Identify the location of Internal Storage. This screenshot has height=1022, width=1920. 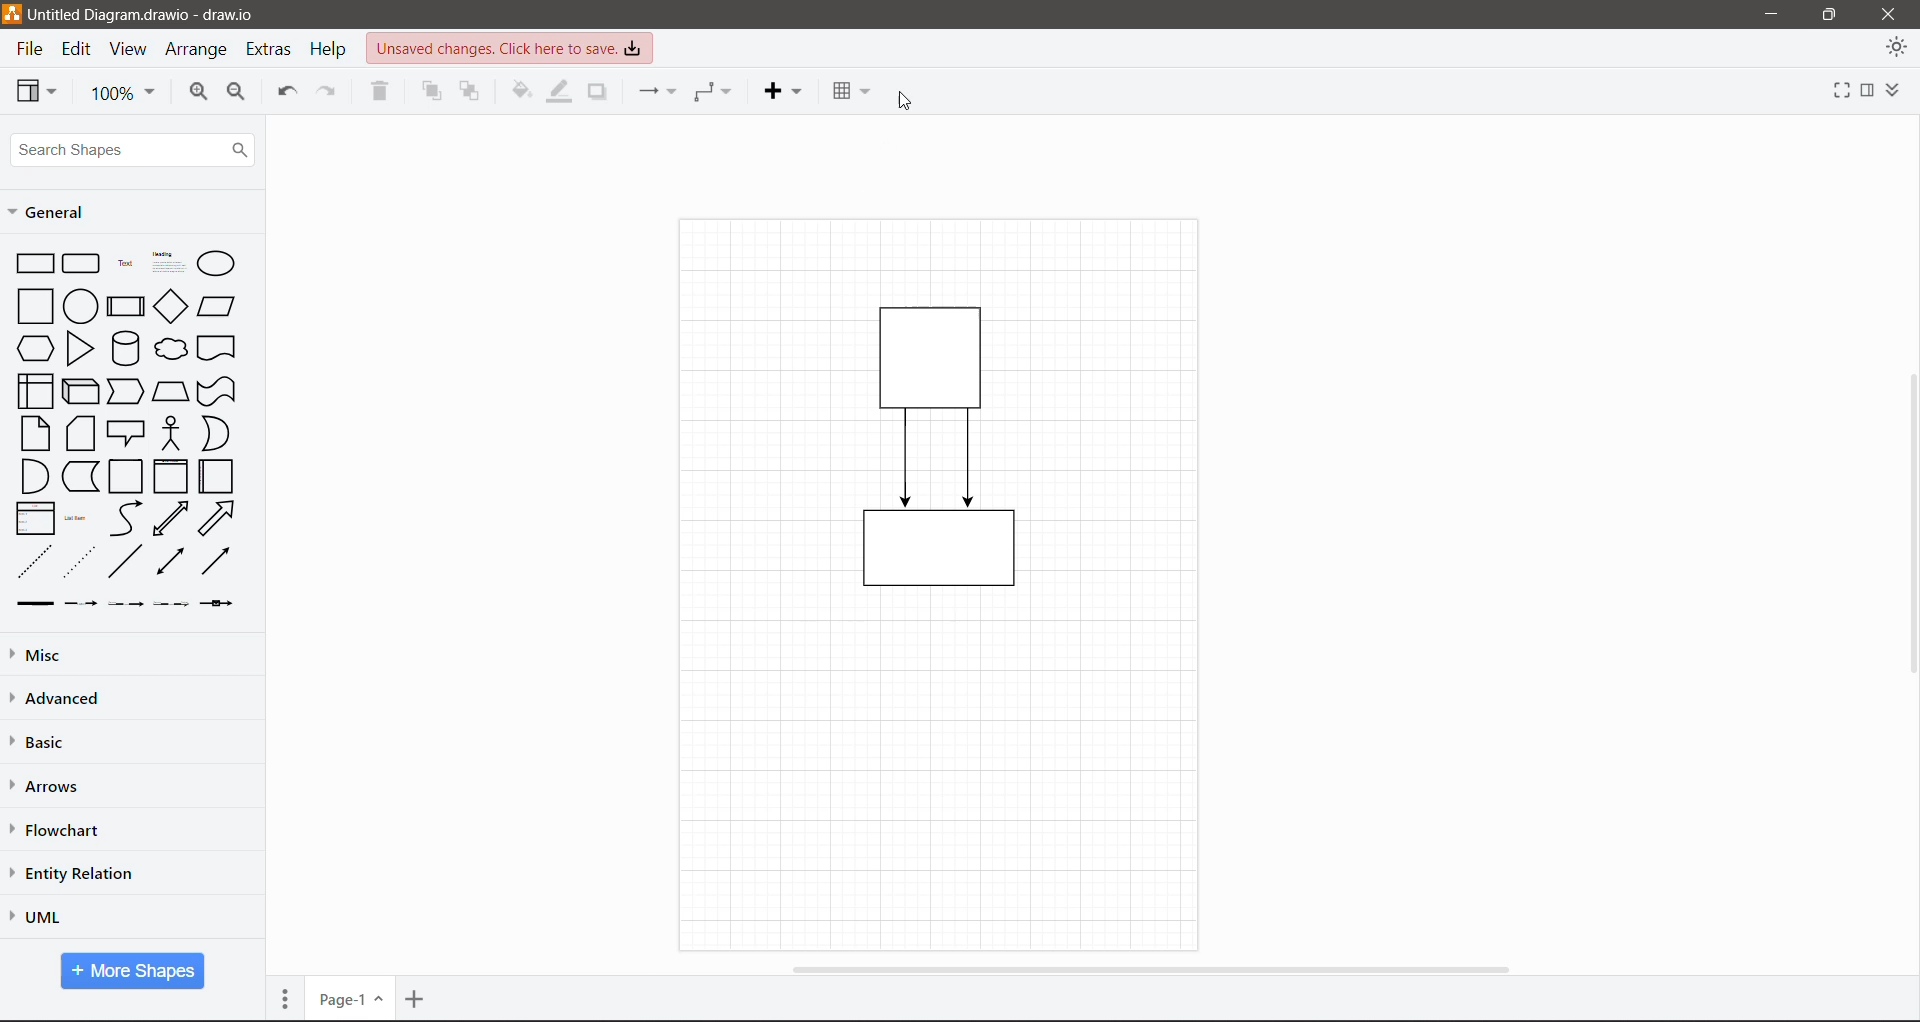
(33, 390).